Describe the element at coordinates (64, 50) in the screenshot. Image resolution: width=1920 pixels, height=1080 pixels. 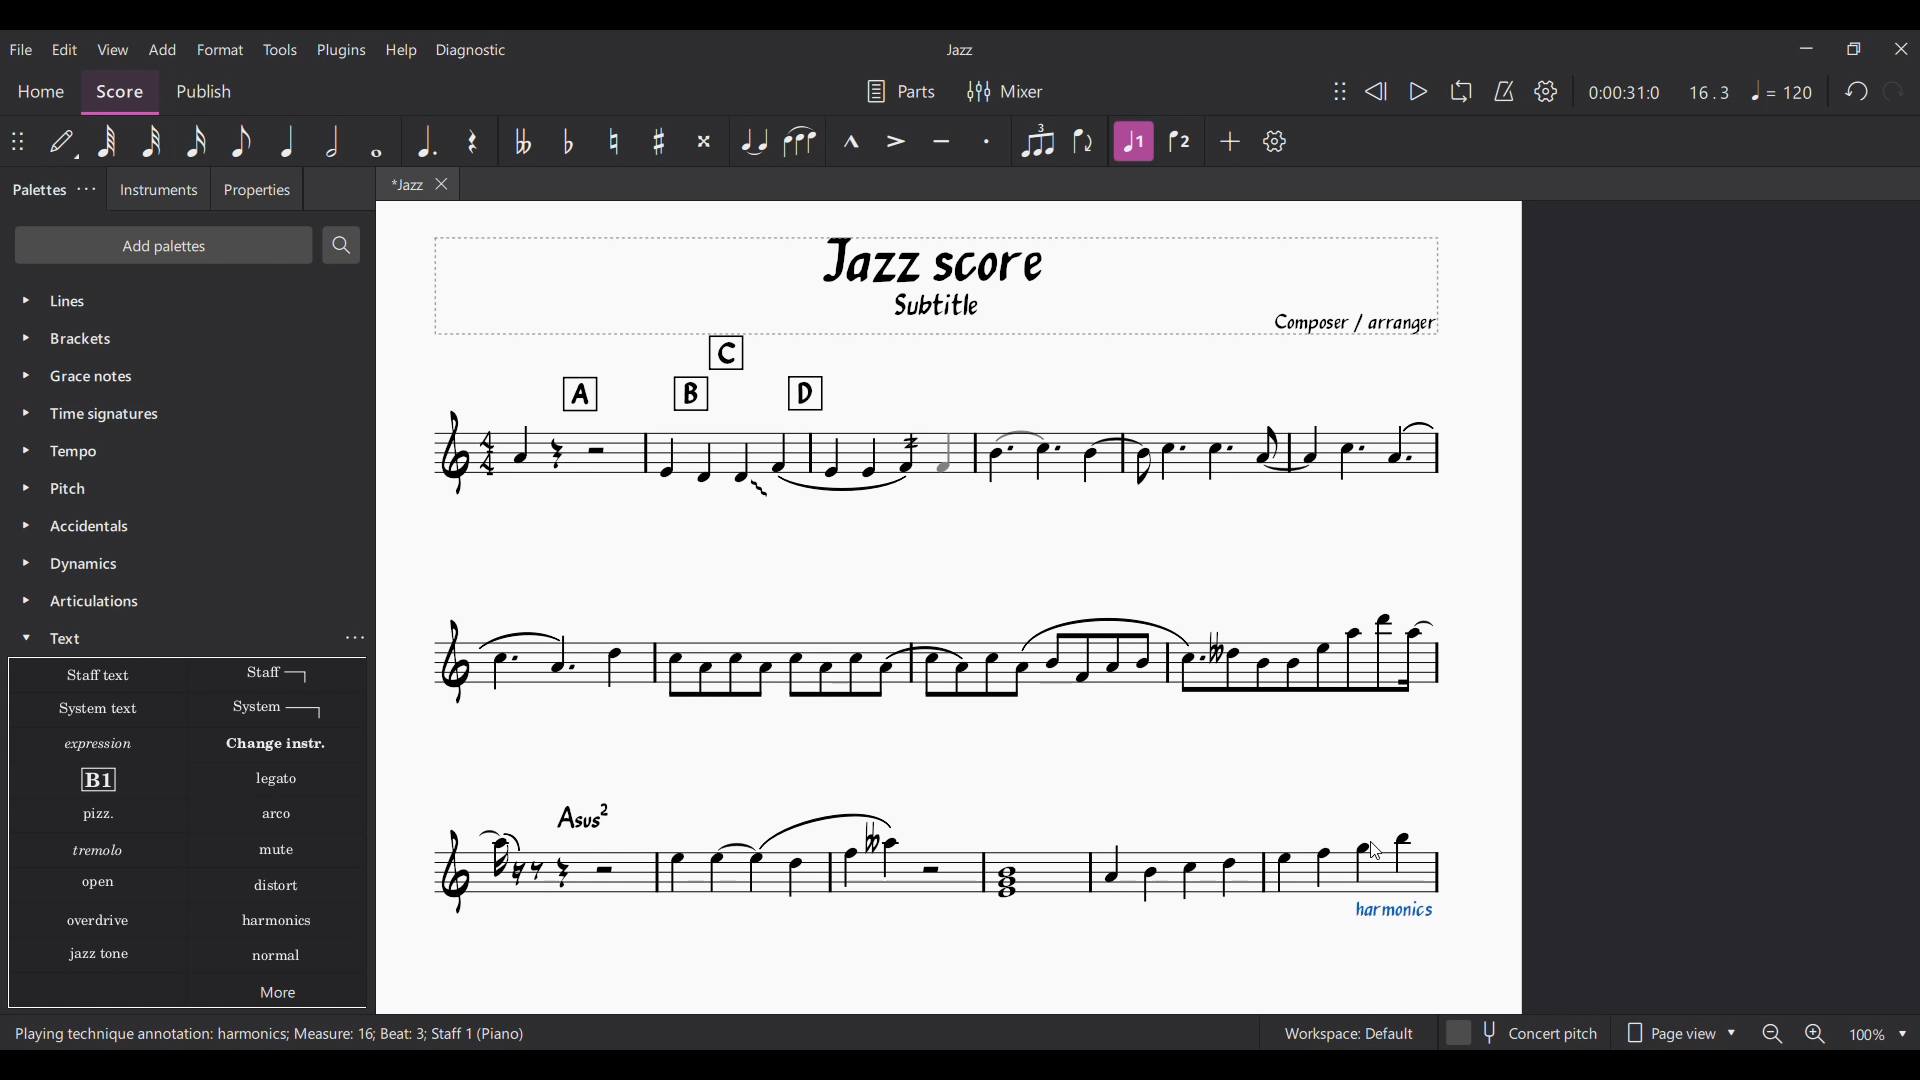
I see `Edit menu` at that location.